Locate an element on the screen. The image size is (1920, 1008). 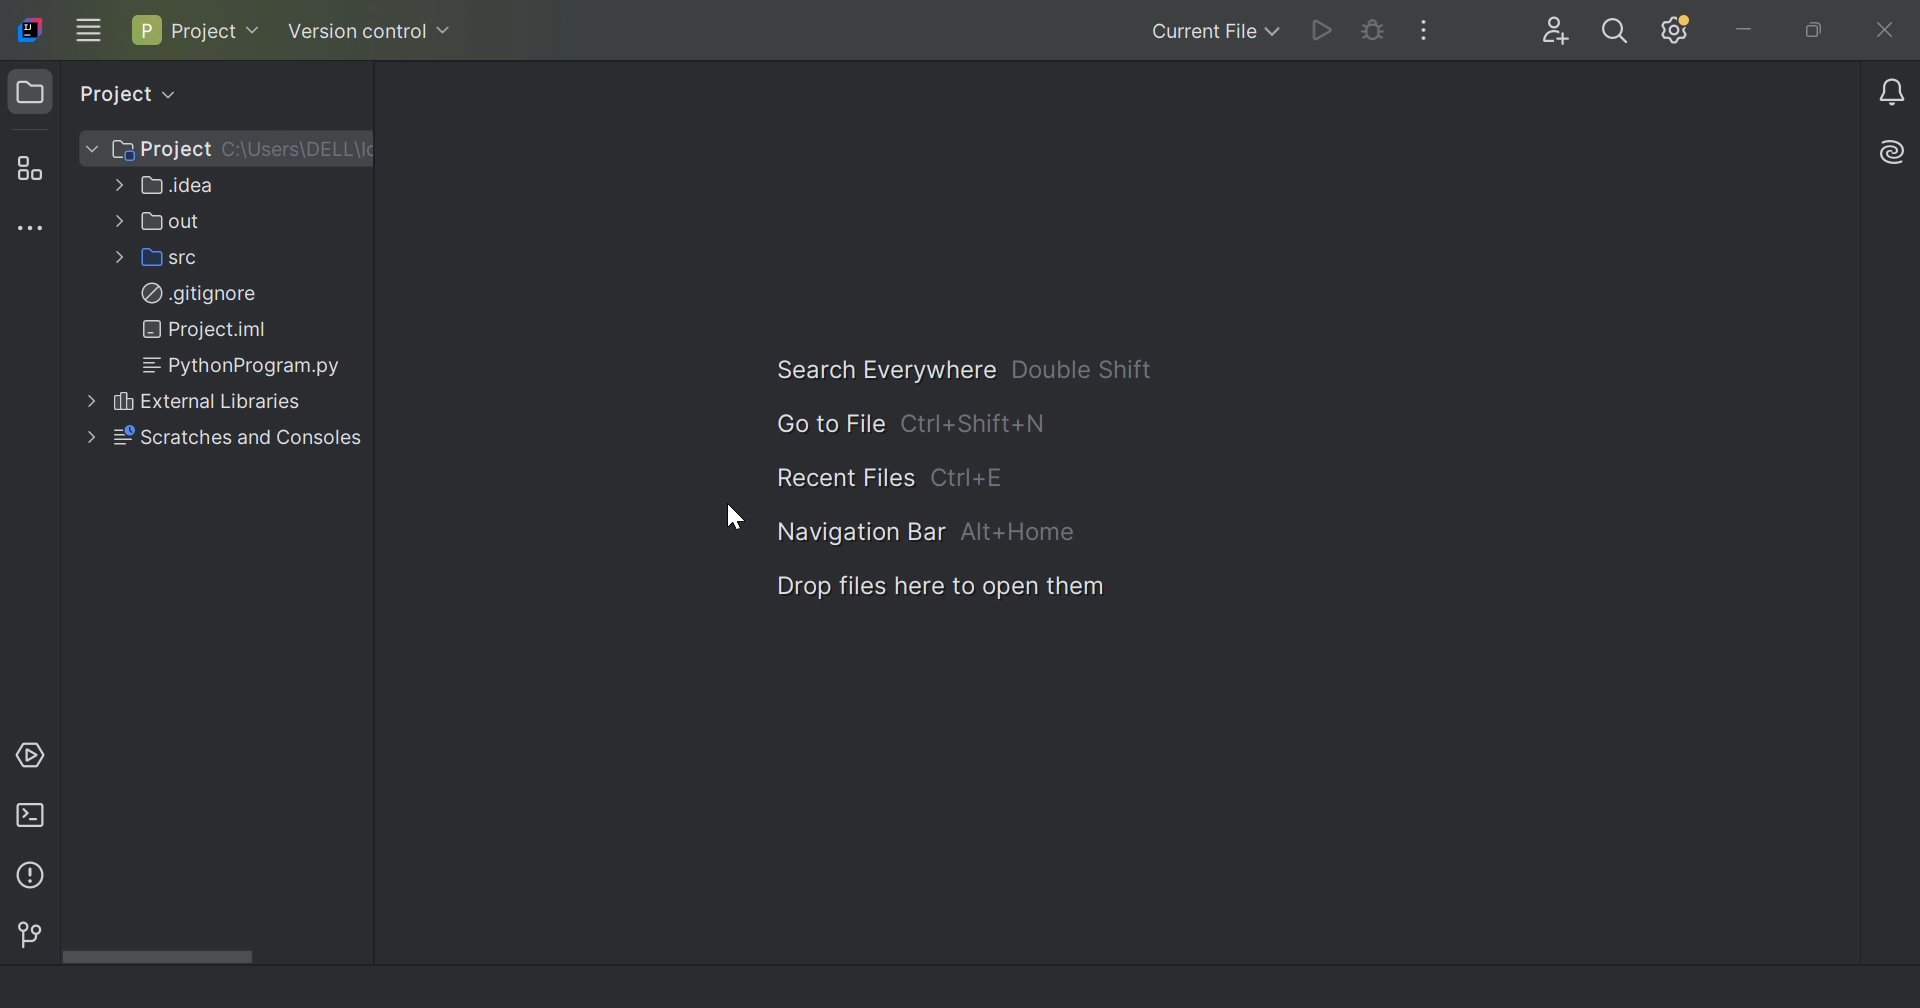
Main menu is located at coordinates (89, 29).